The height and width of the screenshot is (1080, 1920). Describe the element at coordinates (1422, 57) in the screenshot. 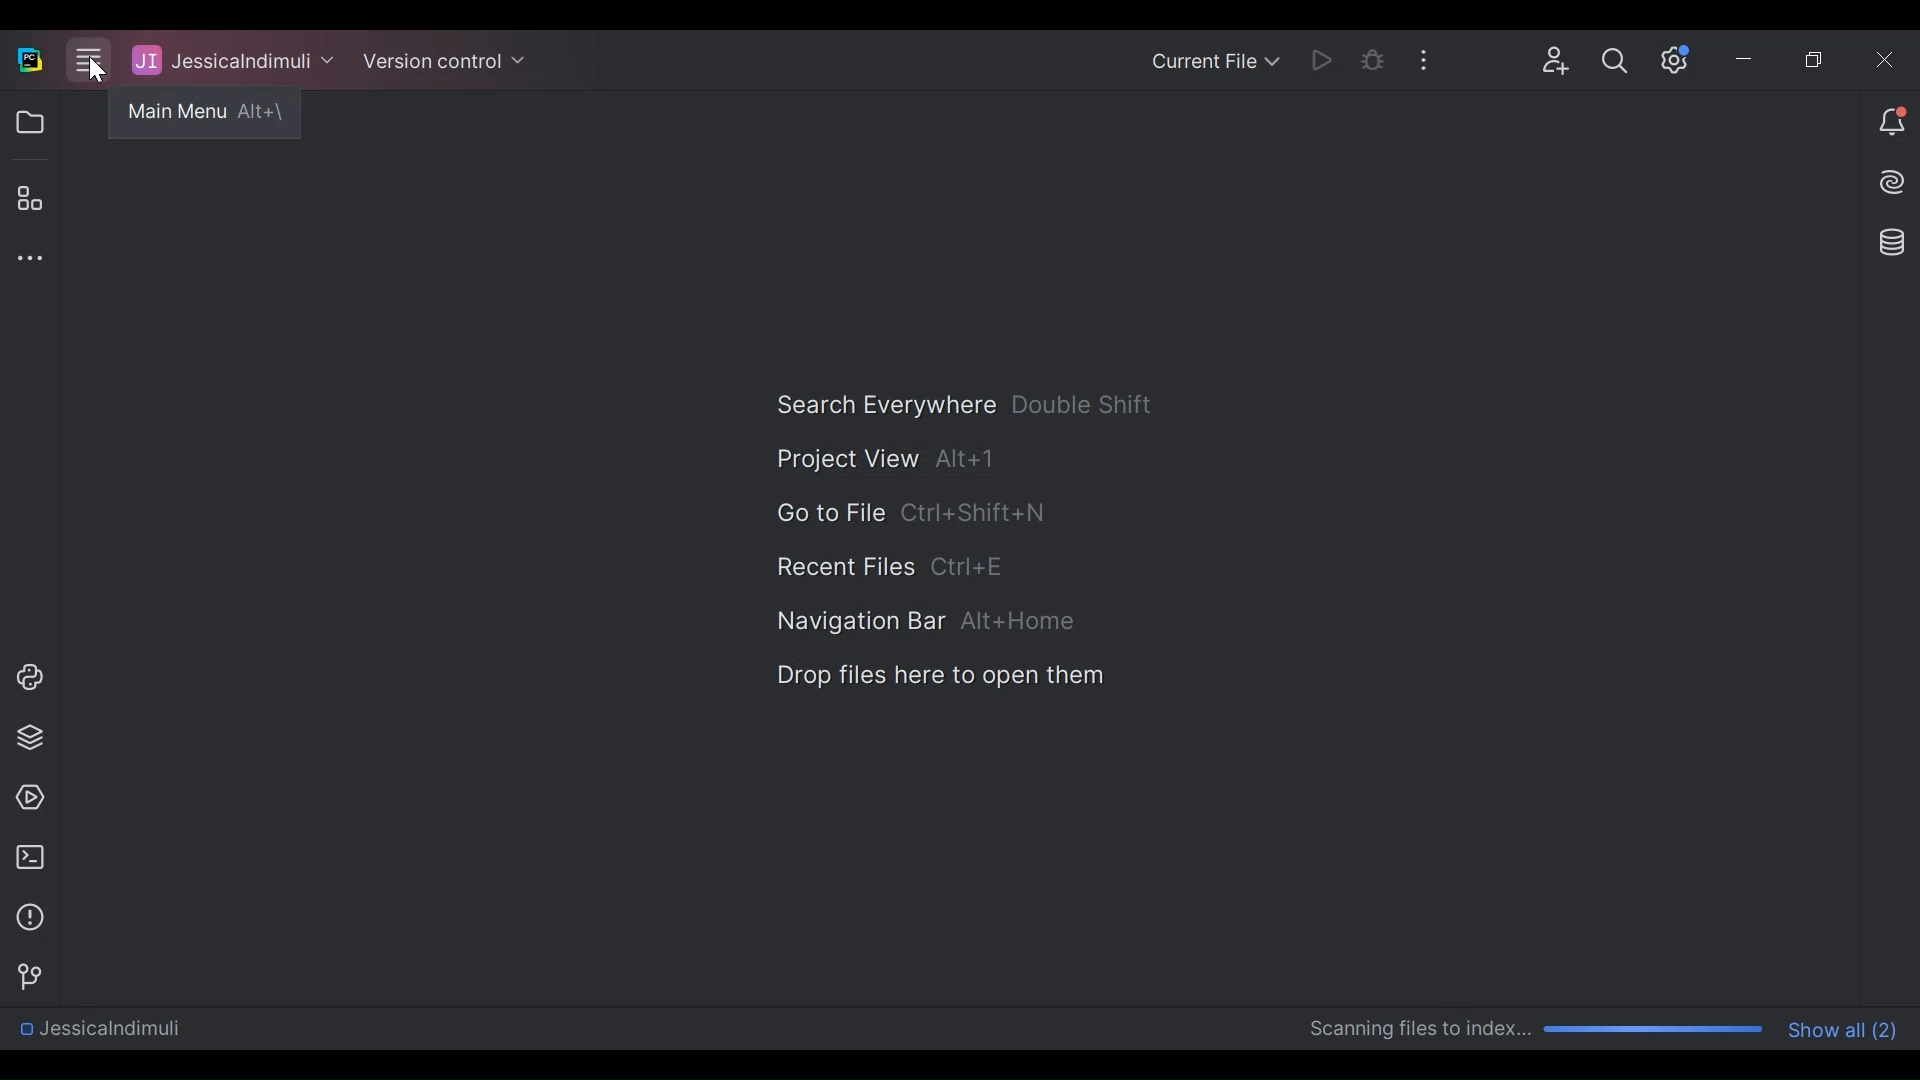

I see `More` at that location.